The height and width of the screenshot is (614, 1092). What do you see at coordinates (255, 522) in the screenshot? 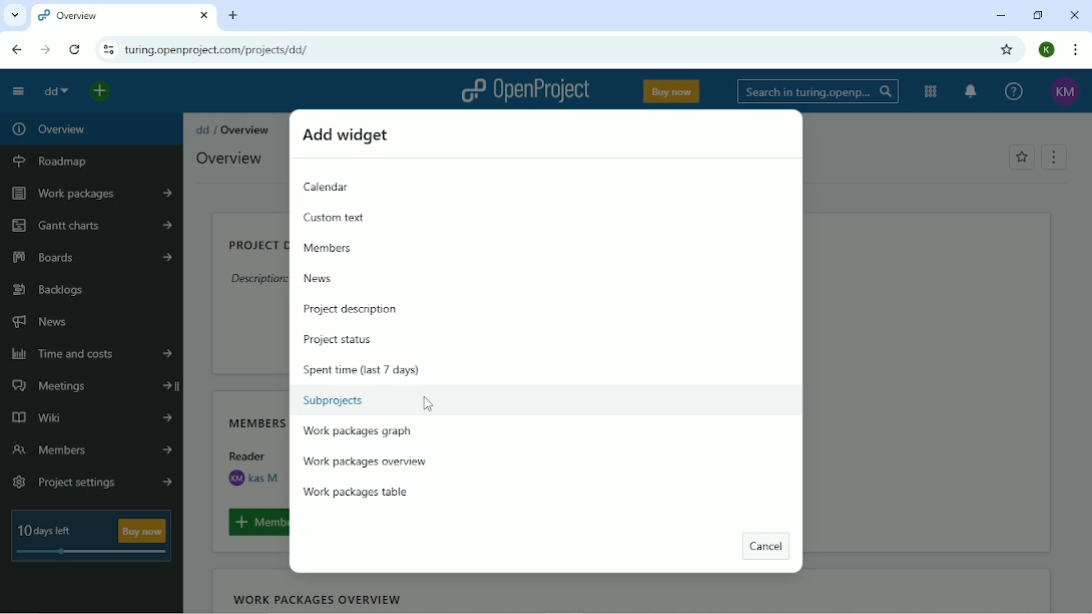
I see `Add member` at bounding box center [255, 522].